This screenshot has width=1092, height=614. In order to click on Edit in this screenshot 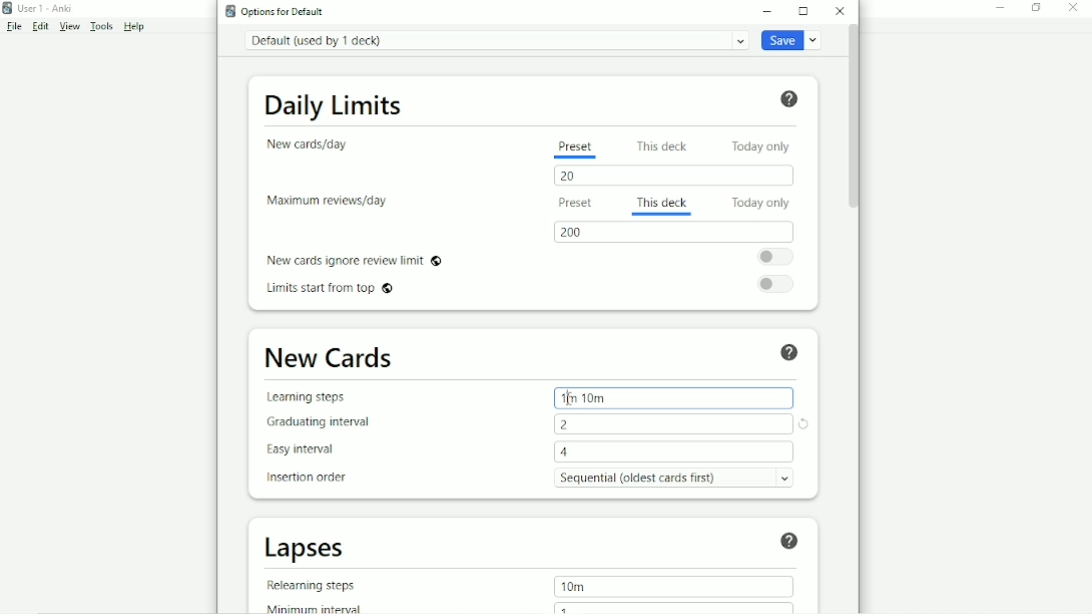, I will do `click(41, 27)`.